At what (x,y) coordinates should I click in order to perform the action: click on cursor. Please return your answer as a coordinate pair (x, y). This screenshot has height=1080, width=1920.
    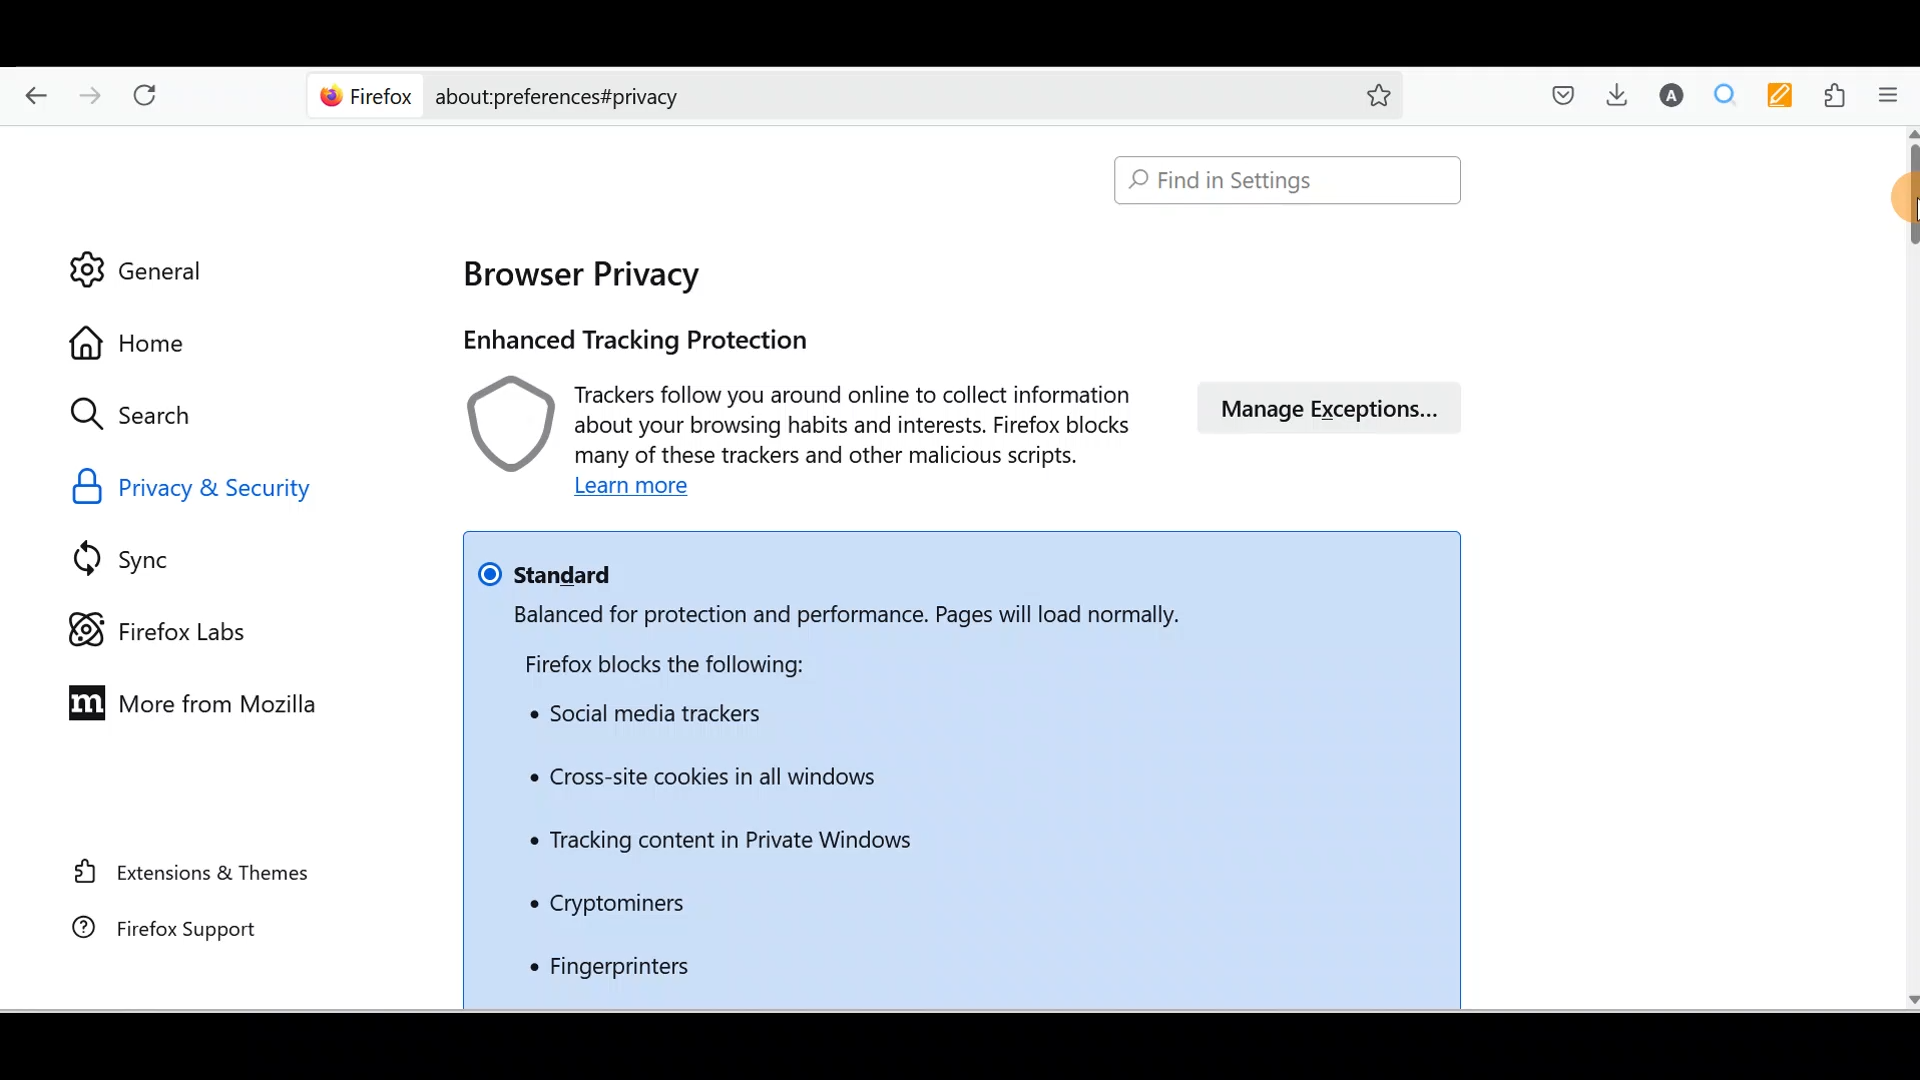
    Looking at the image, I should click on (1902, 190).